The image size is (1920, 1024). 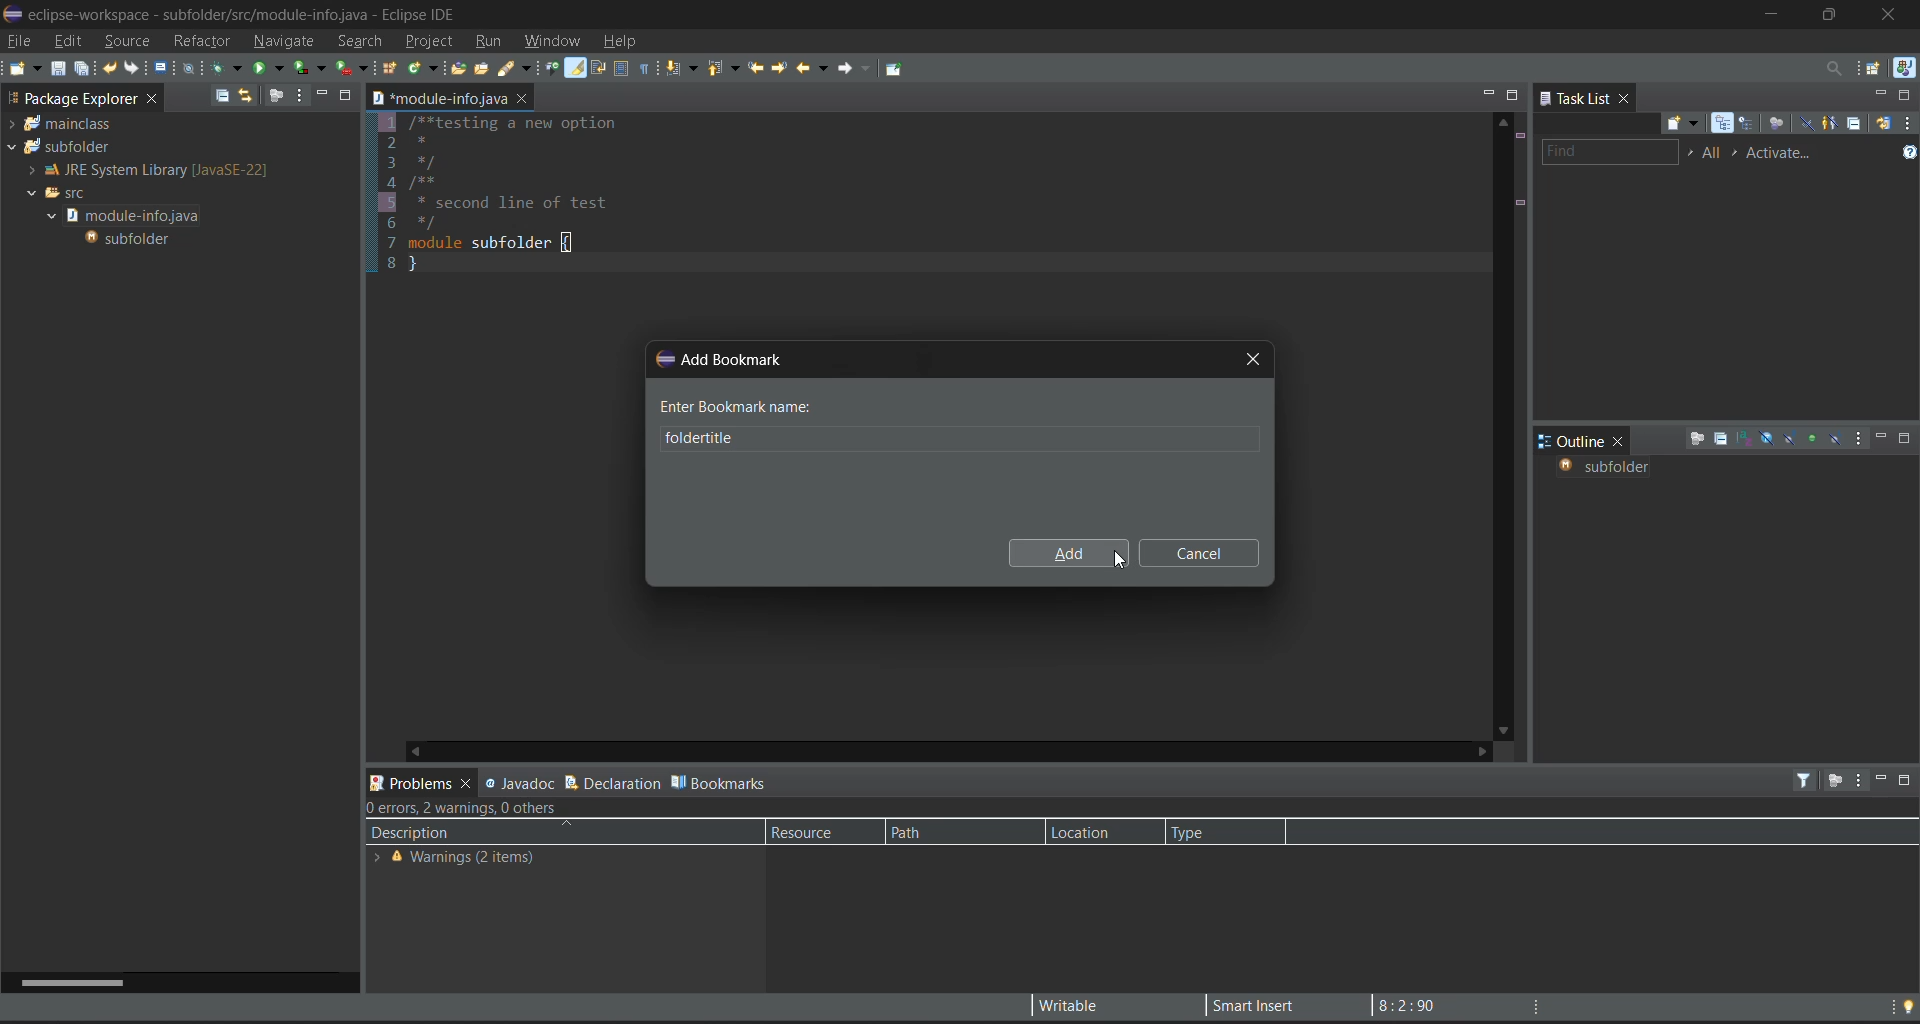 I want to click on close, so click(x=1251, y=356).